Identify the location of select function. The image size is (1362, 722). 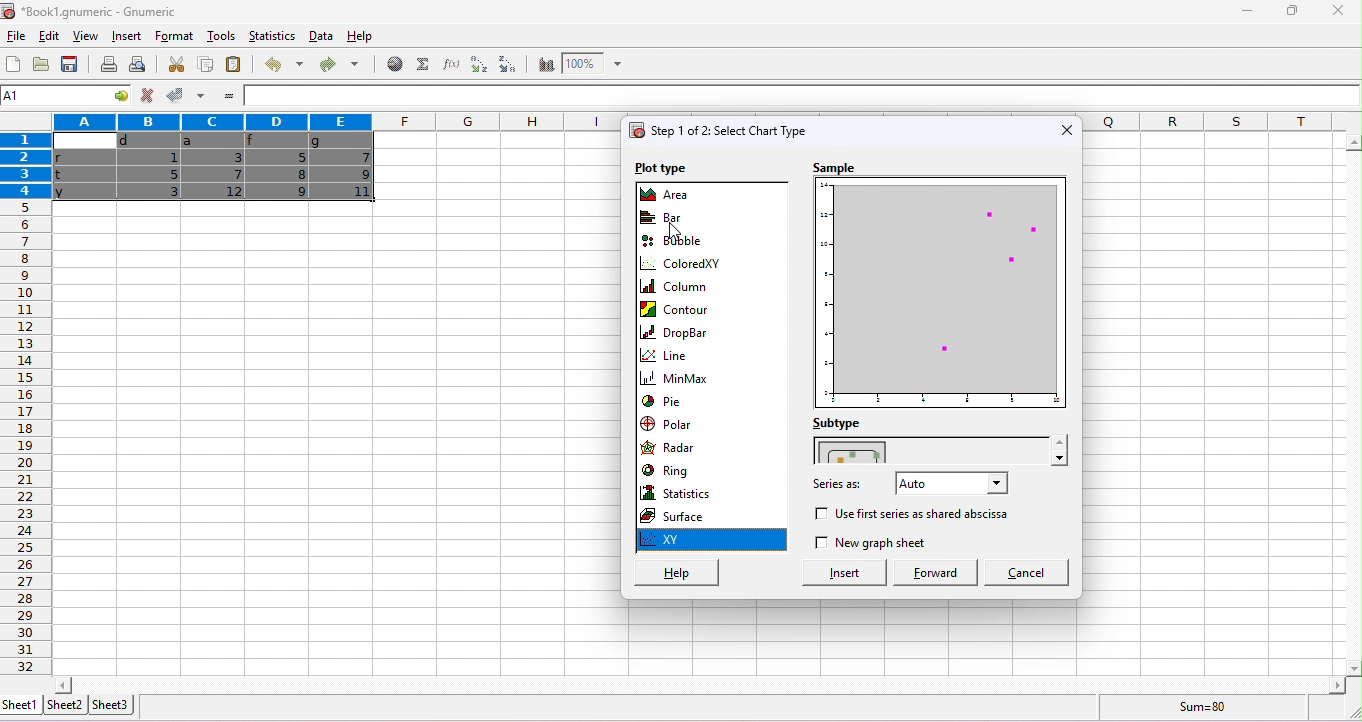
(421, 64).